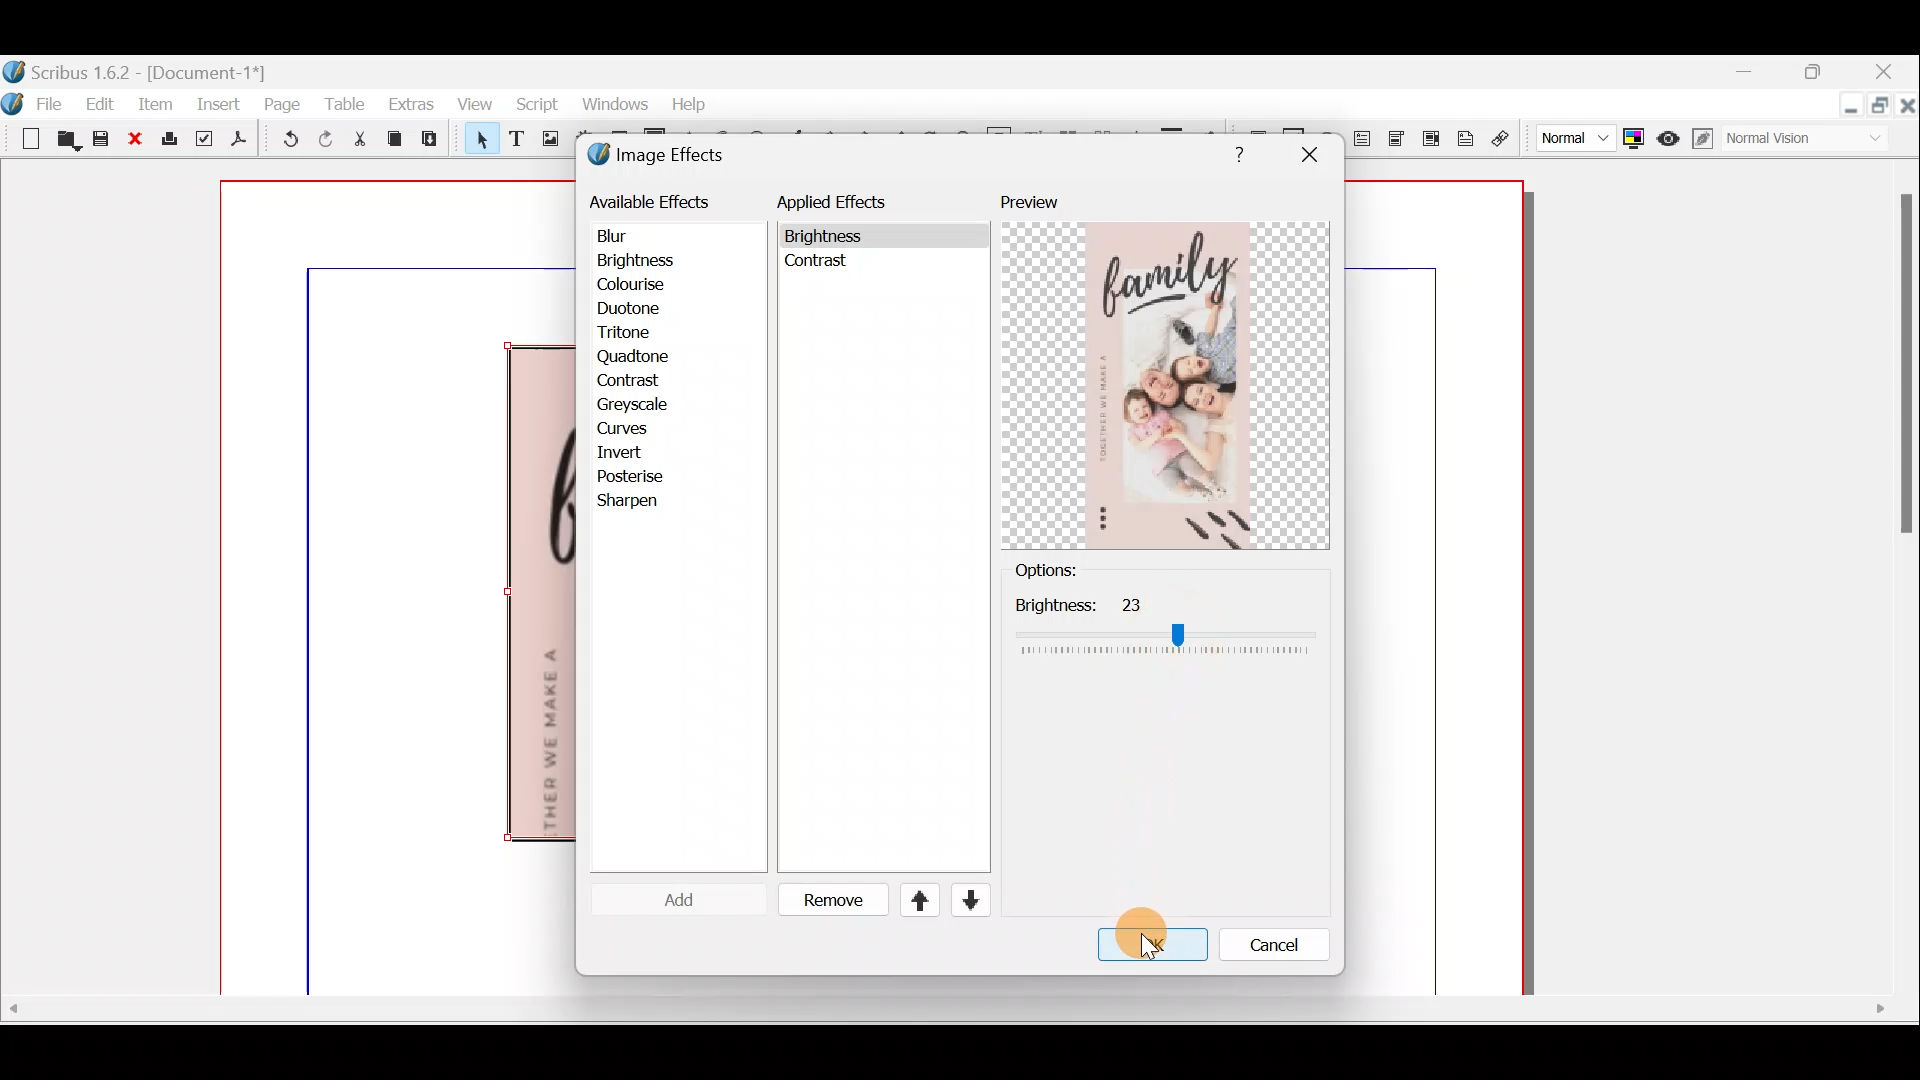 The image size is (1920, 1080). I want to click on PDF combo box, so click(1398, 139).